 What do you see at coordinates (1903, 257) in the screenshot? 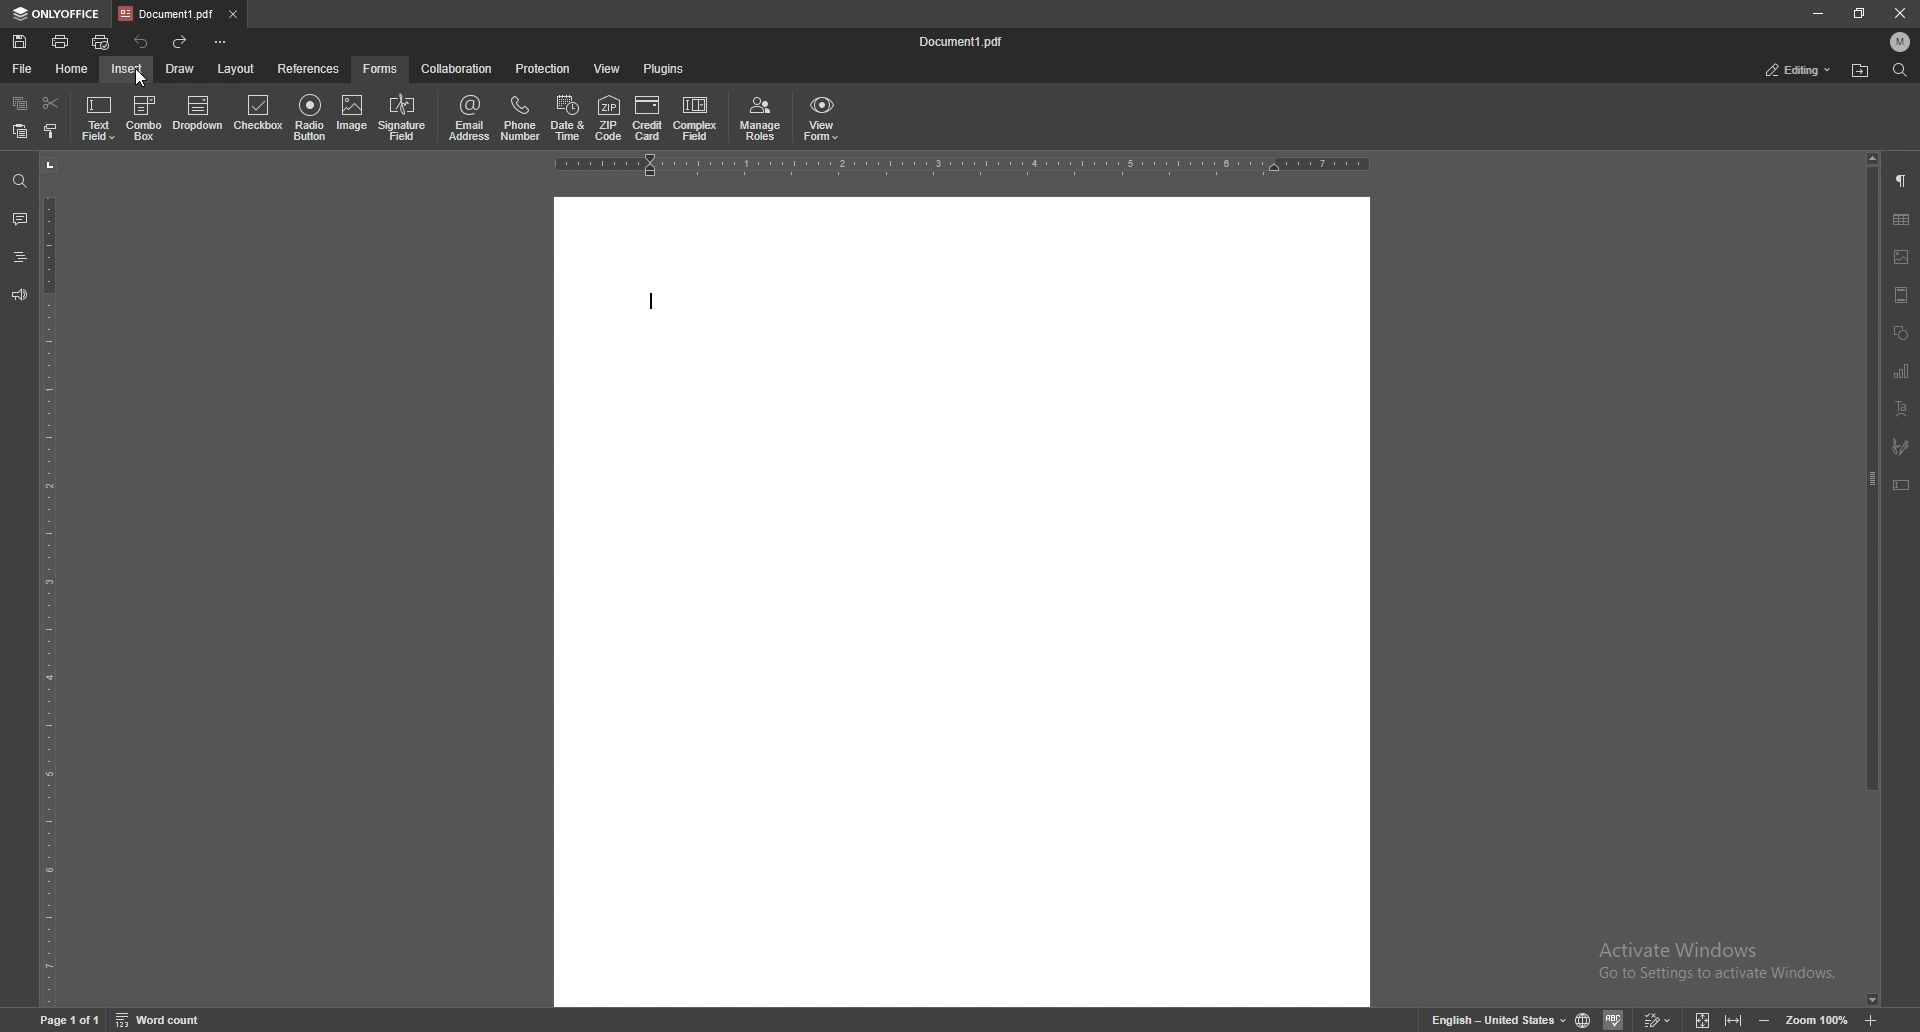
I see `image` at bounding box center [1903, 257].